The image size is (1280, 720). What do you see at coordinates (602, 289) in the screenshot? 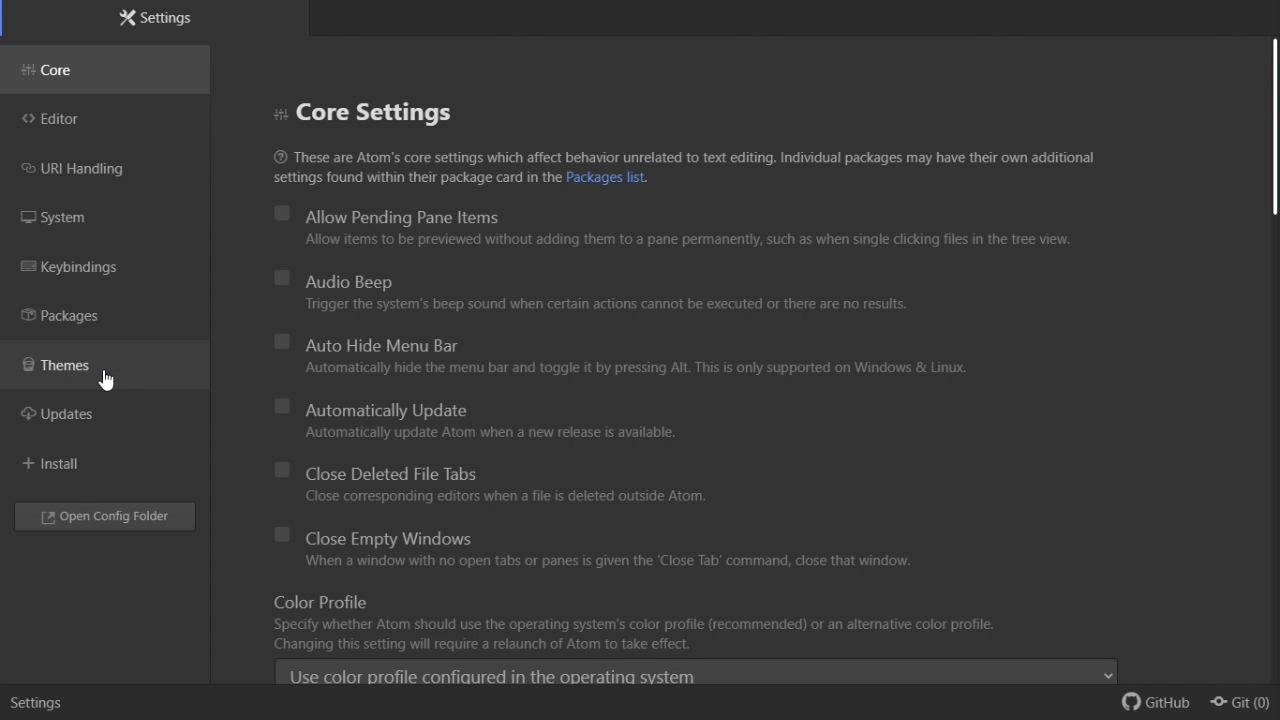
I see `audio beep` at bounding box center [602, 289].